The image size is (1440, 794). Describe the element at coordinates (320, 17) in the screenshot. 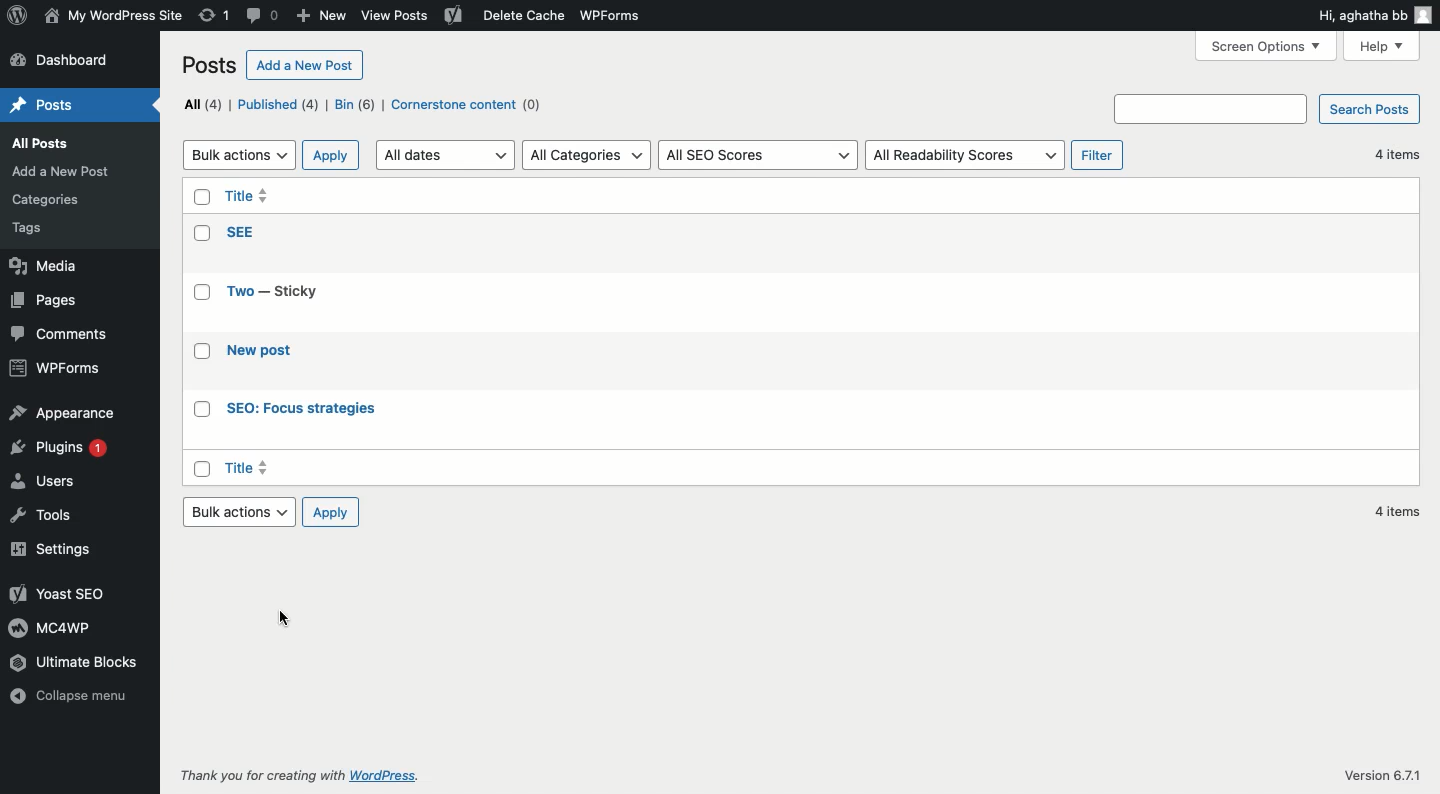

I see `New` at that location.